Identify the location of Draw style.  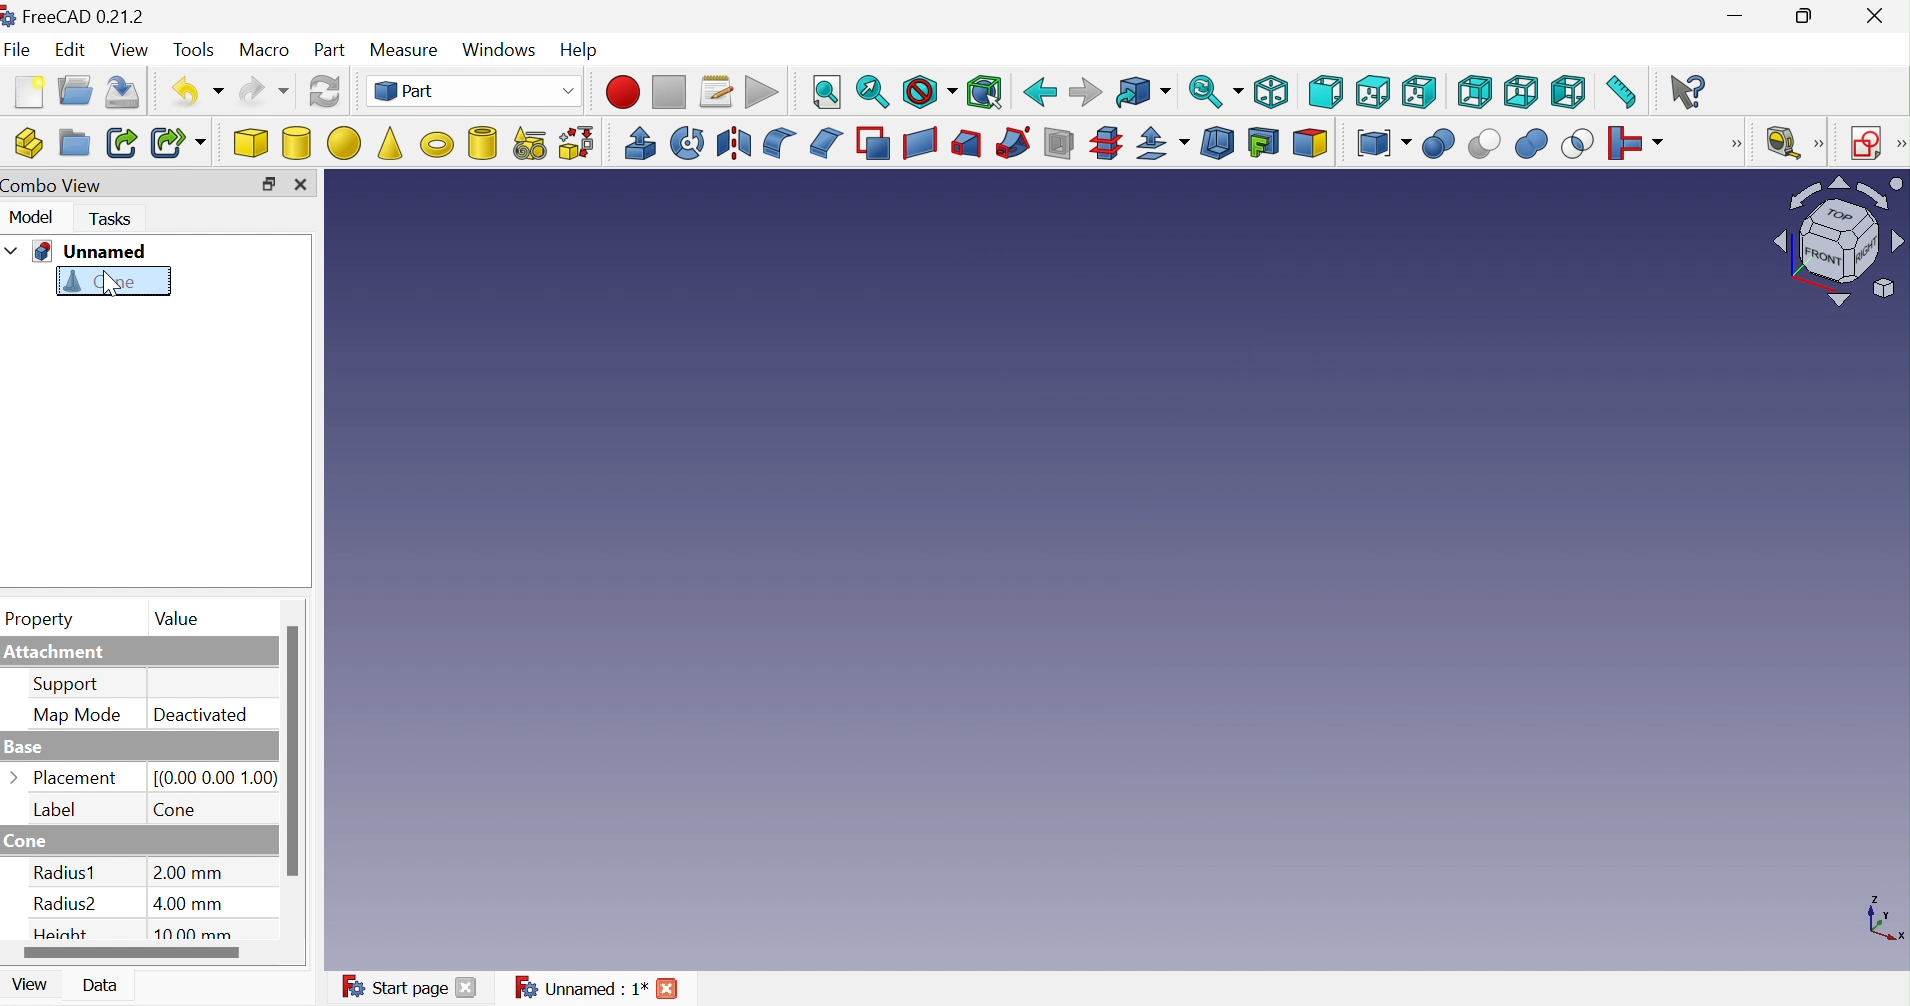
(929, 95).